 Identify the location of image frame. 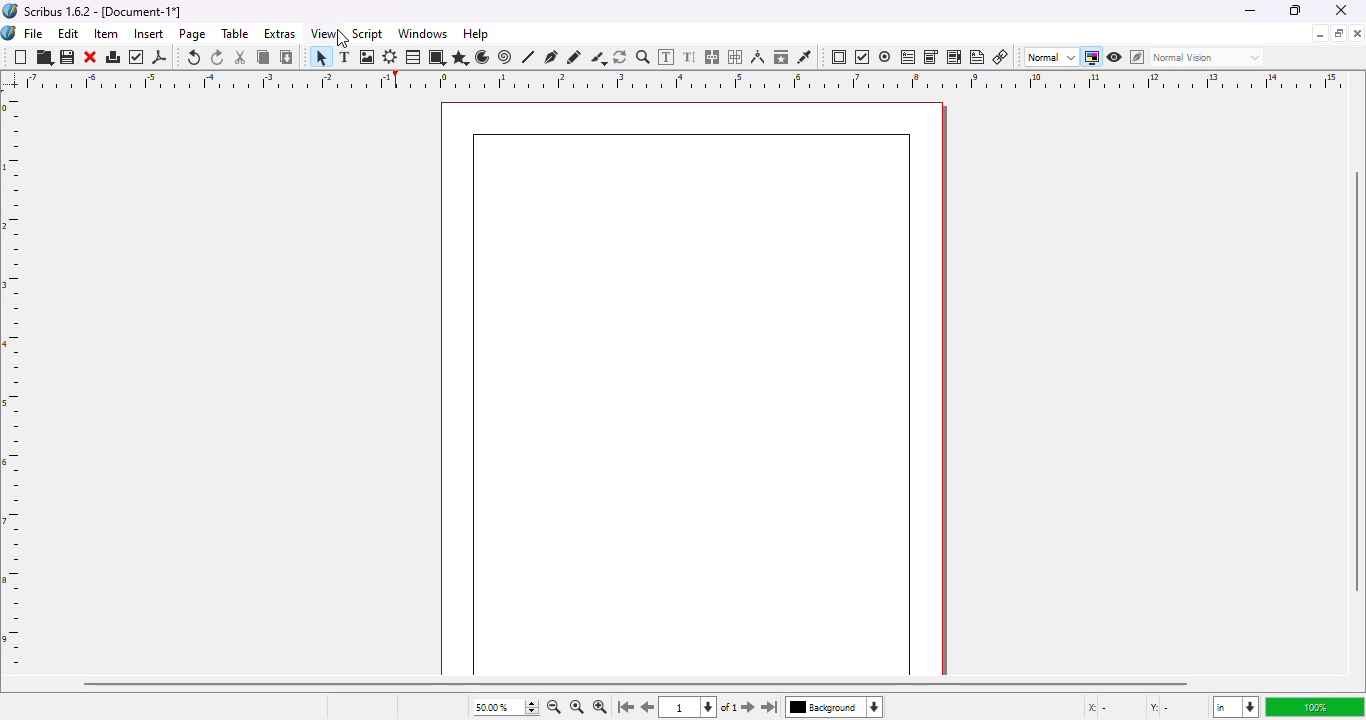
(368, 57).